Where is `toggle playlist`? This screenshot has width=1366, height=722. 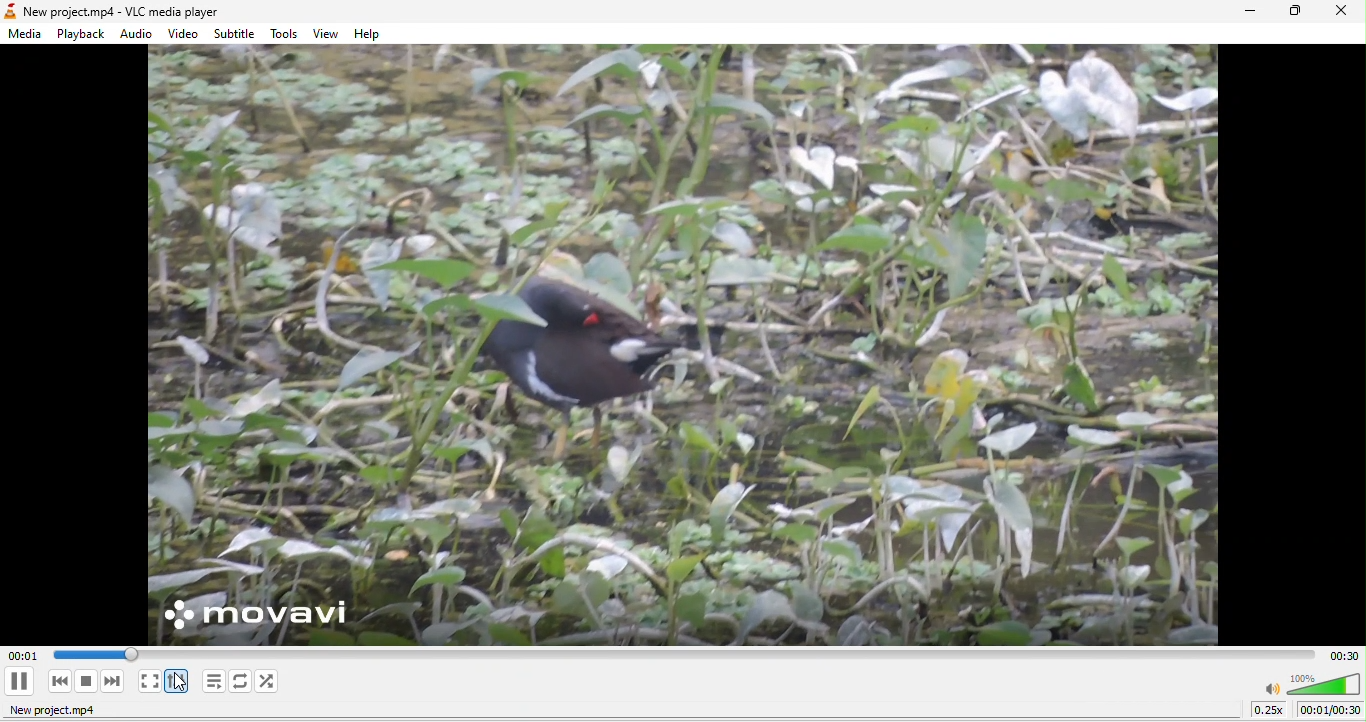
toggle playlist is located at coordinates (213, 680).